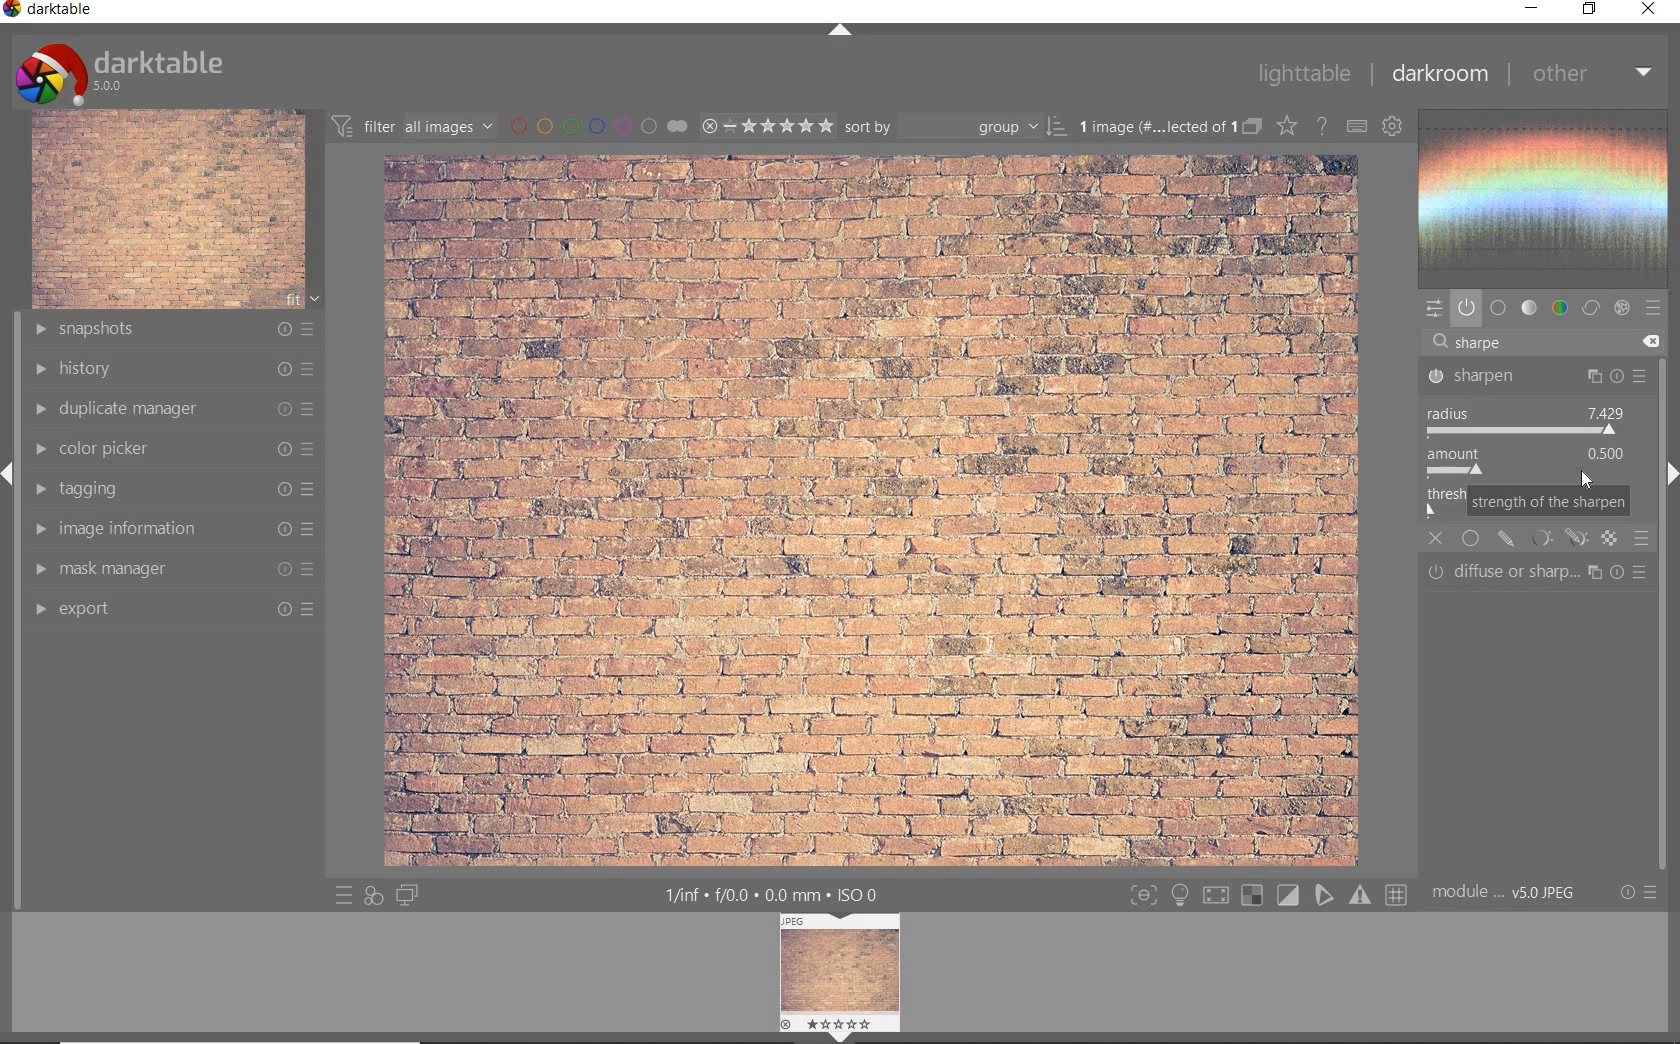  Describe the element at coordinates (1268, 892) in the screenshot. I see `toggle modes` at that location.